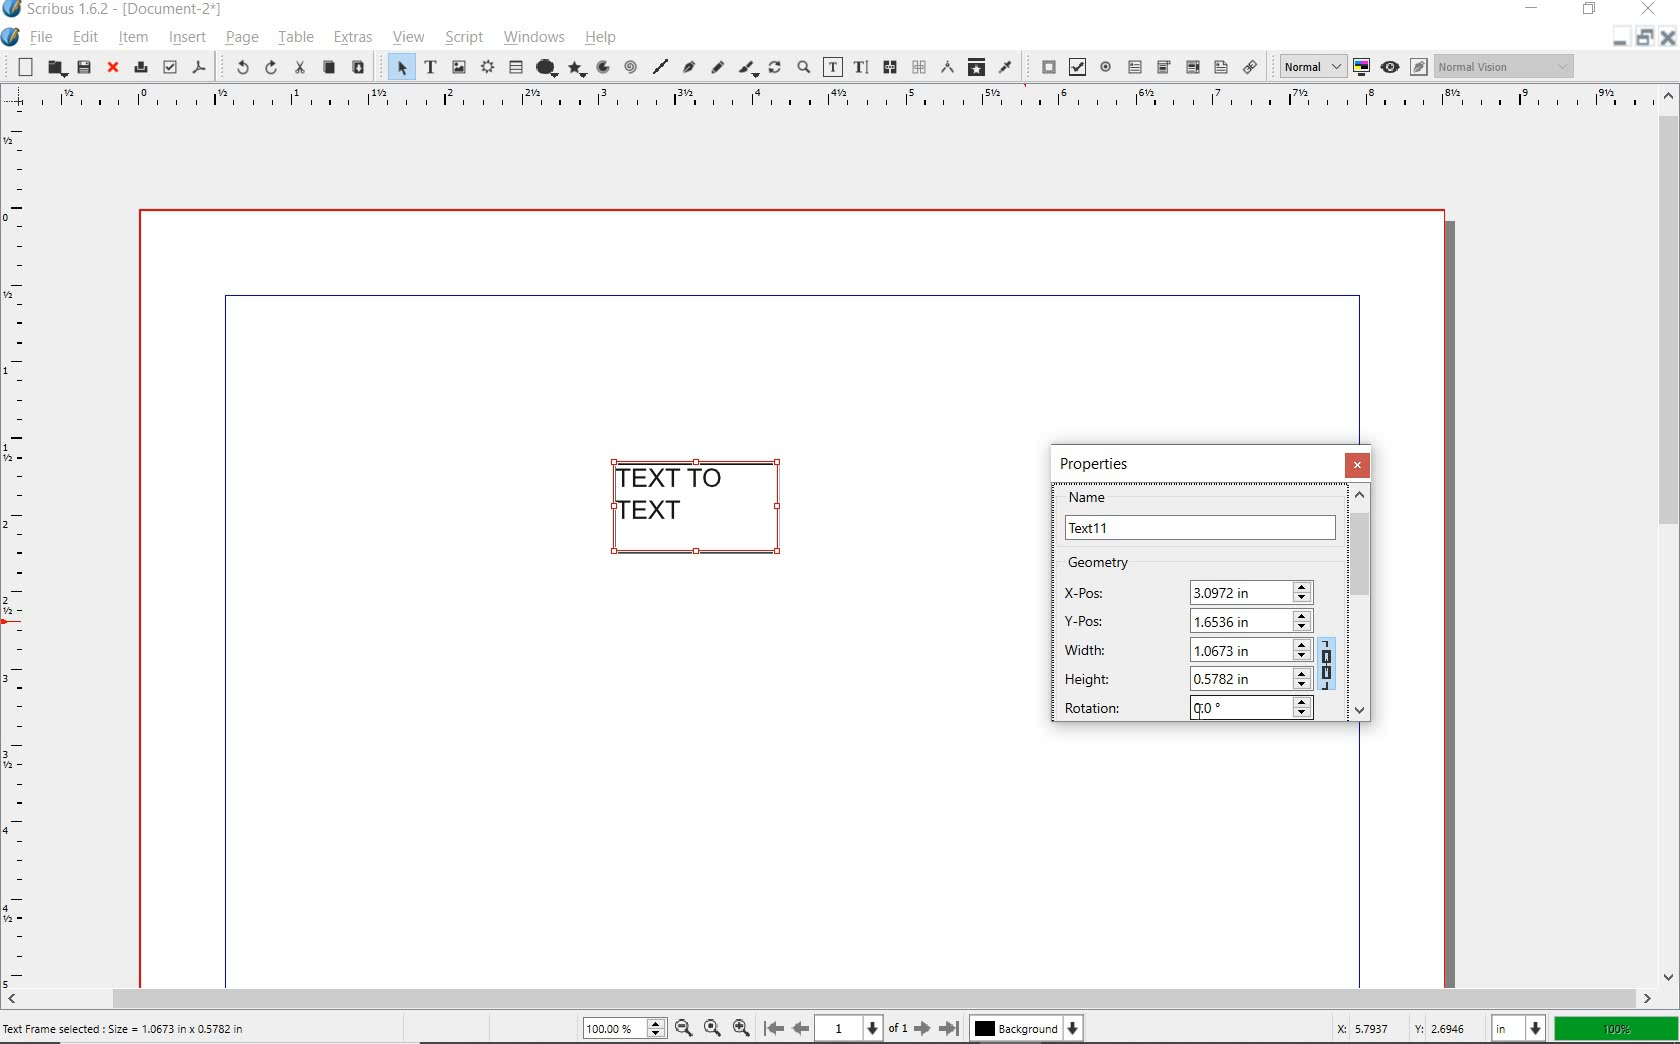  I want to click on system name, so click(129, 10).